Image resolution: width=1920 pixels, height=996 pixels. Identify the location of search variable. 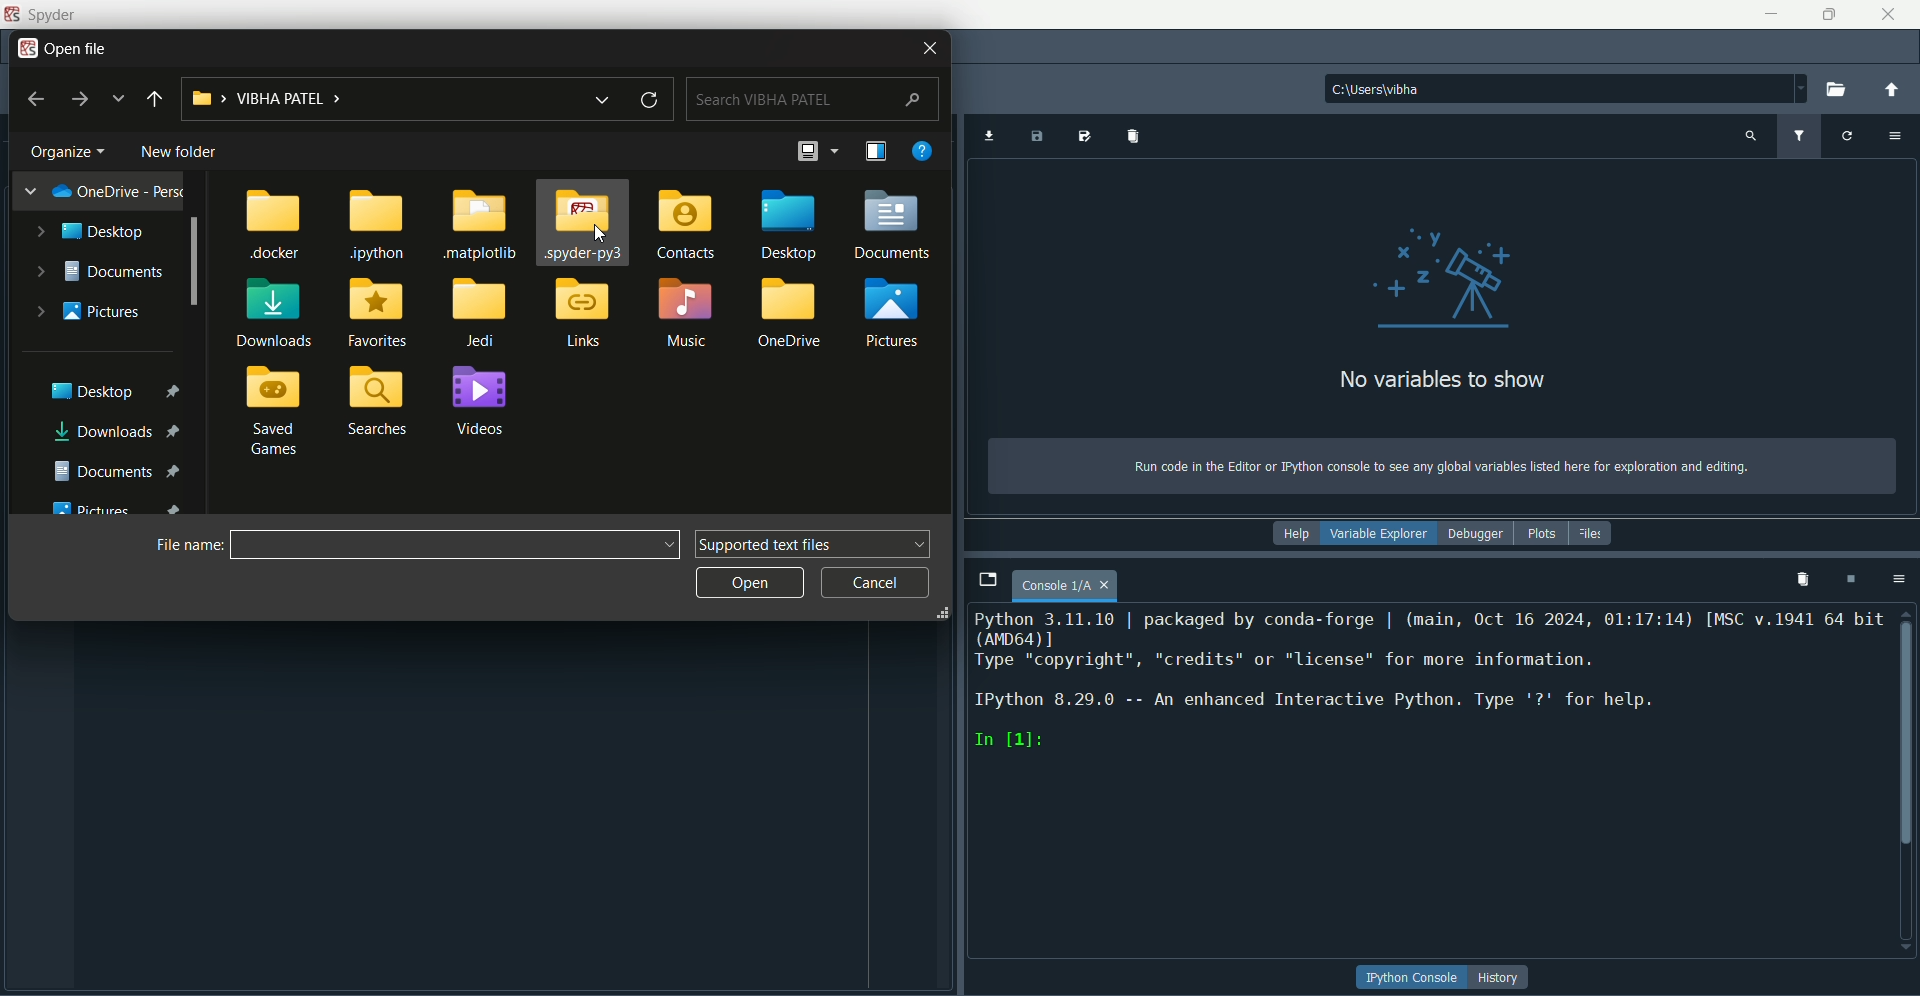
(1748, 137).